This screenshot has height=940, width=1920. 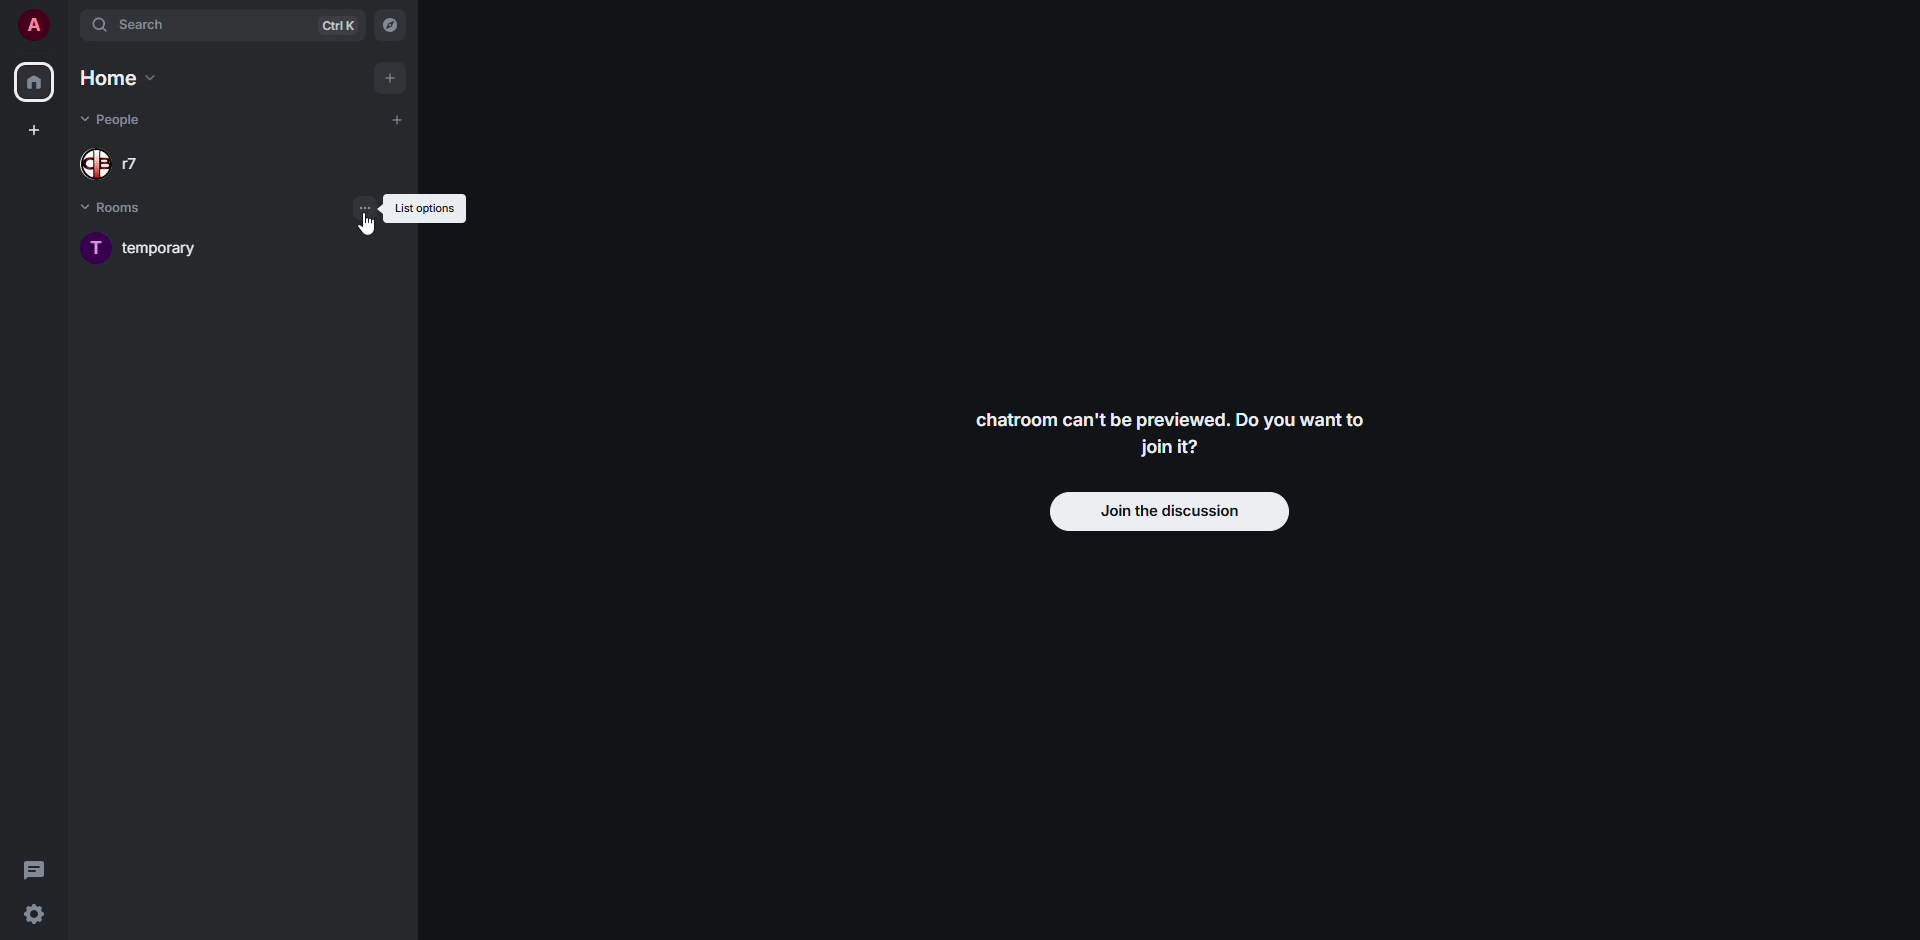 I want to click on quick settings, so click(x=34, y=915).